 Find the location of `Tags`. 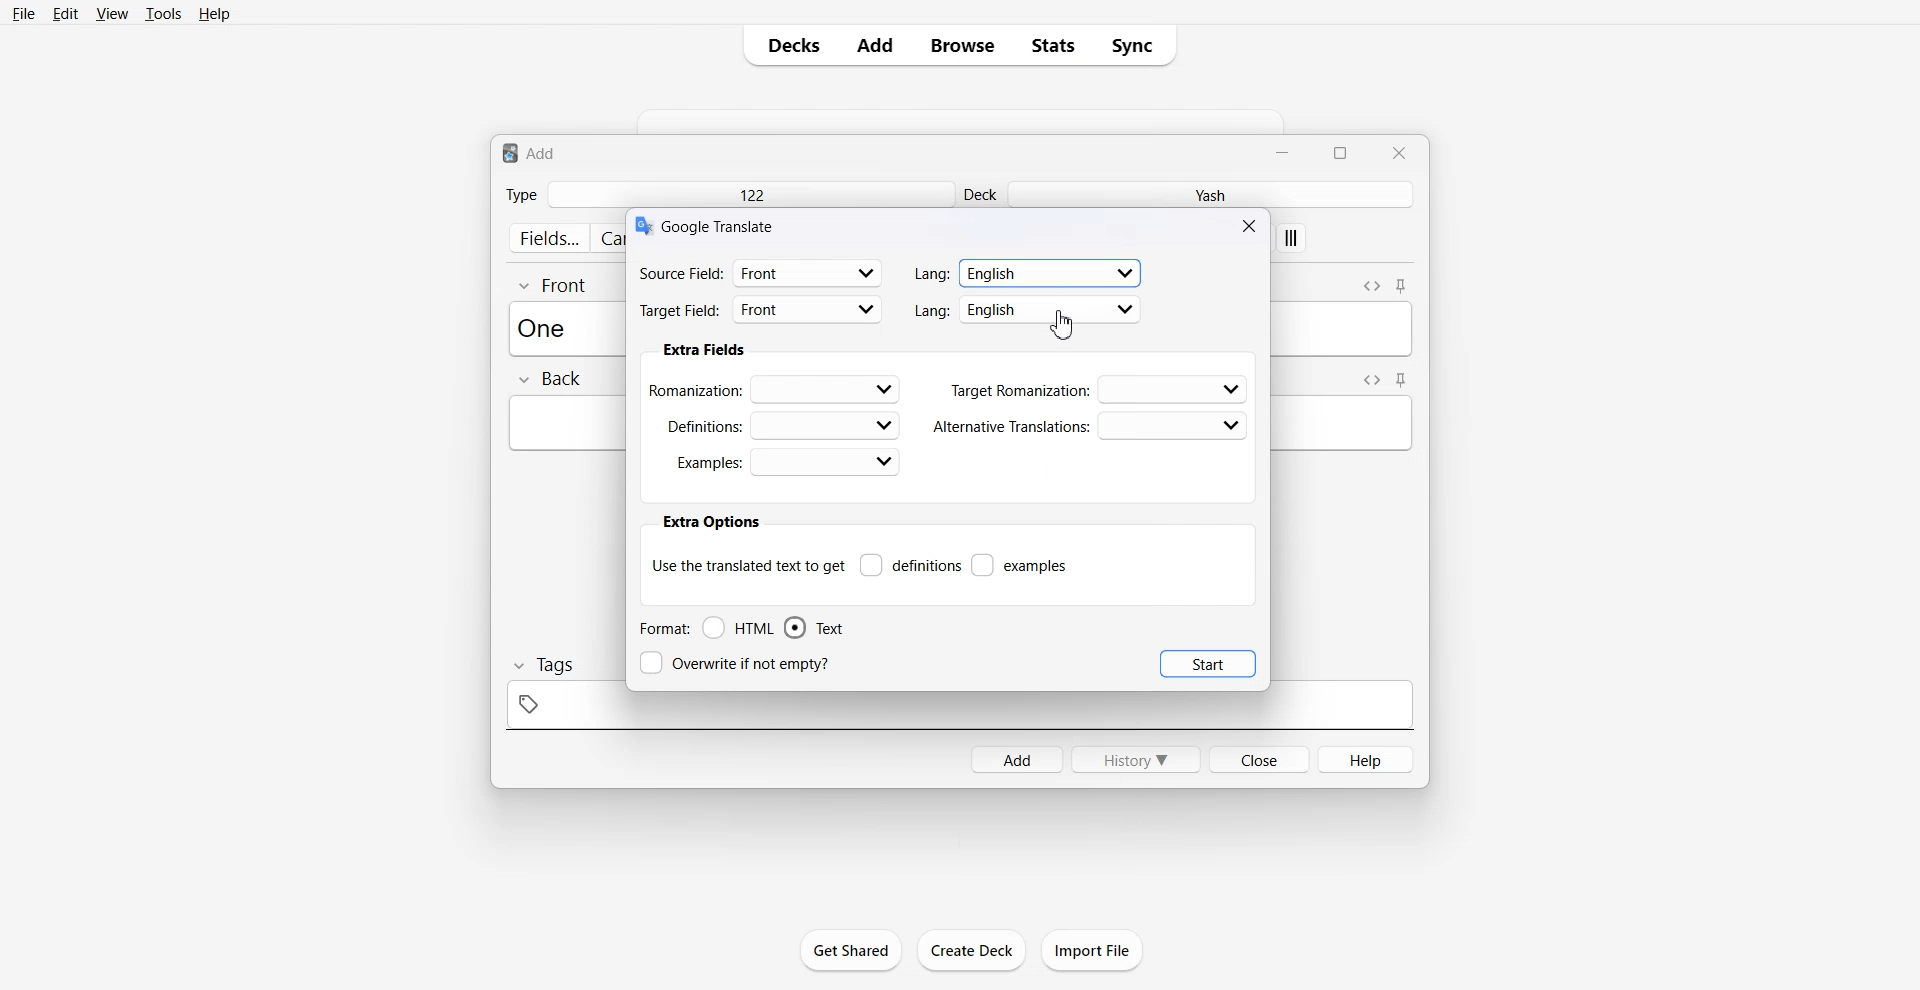

Tags is located at coordinates (542, 665).